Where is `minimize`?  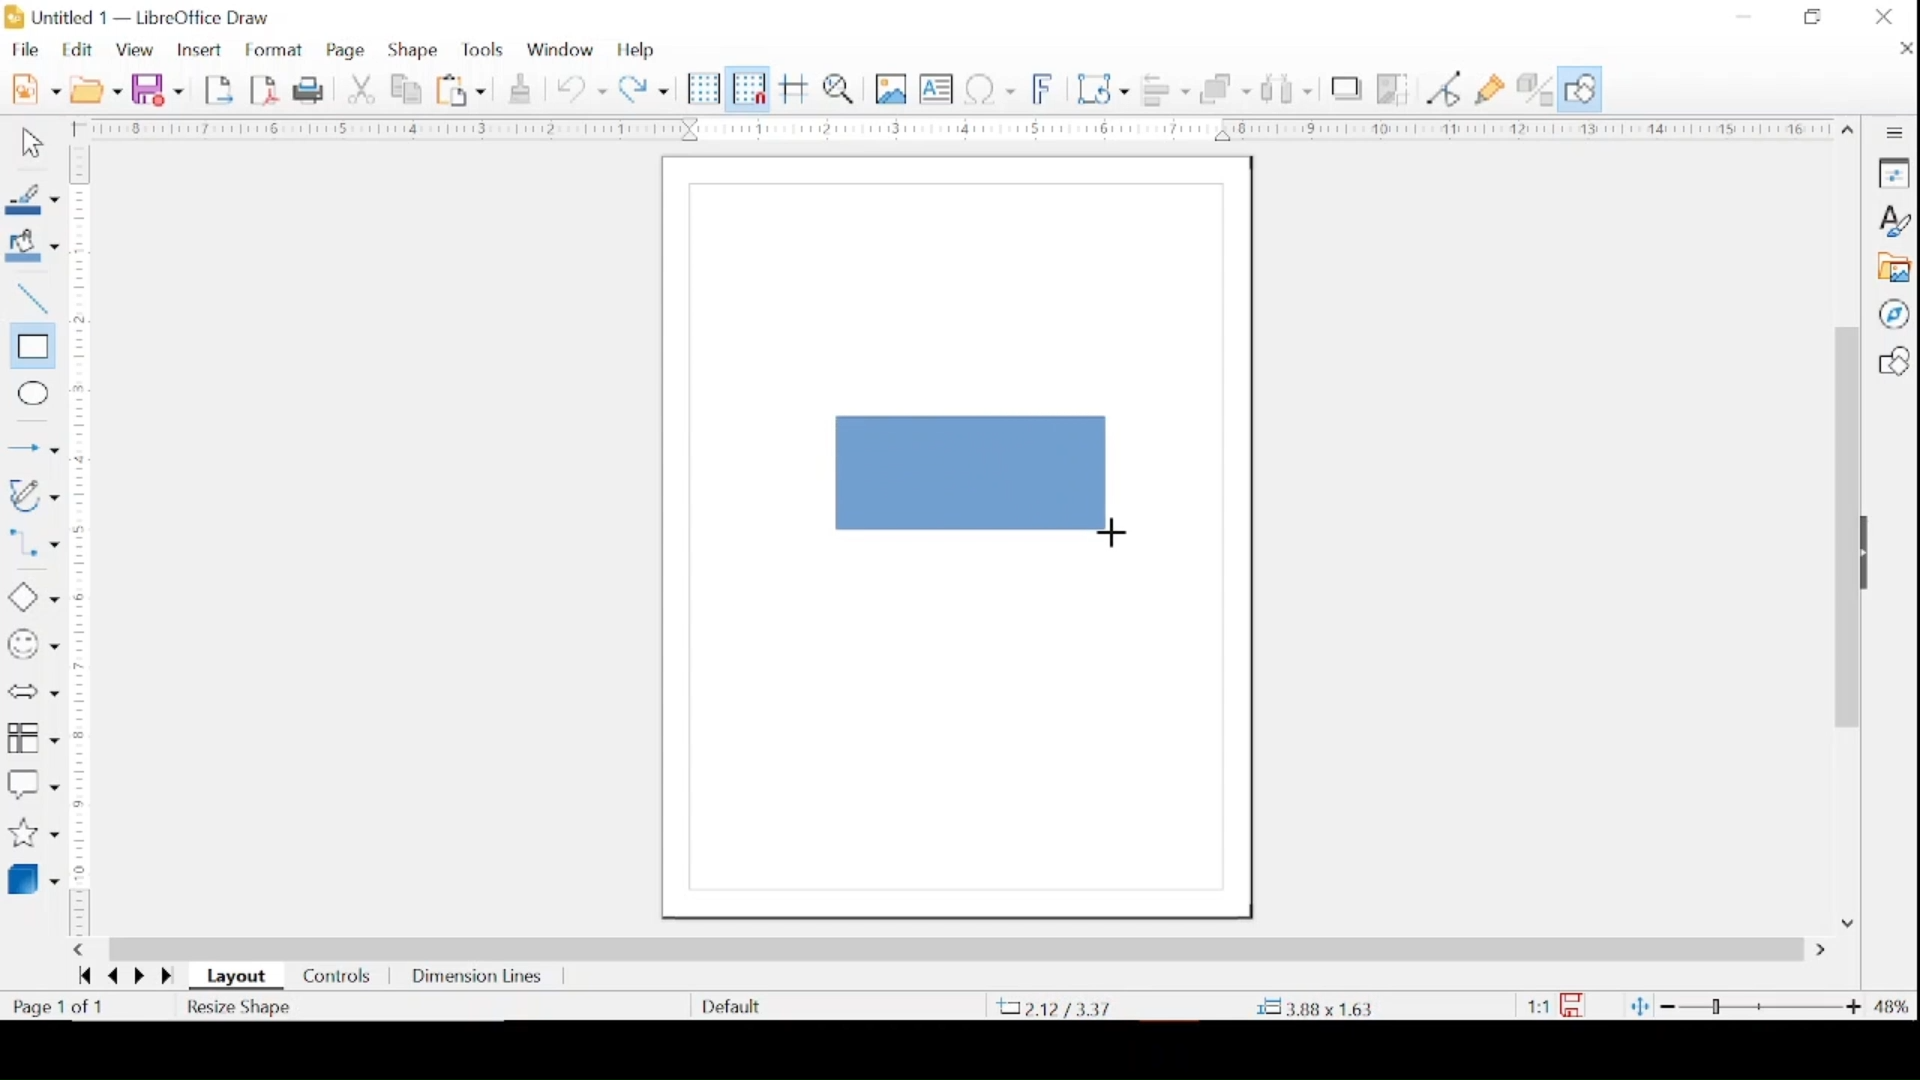 minimize is located at coordinates (1745, 16).